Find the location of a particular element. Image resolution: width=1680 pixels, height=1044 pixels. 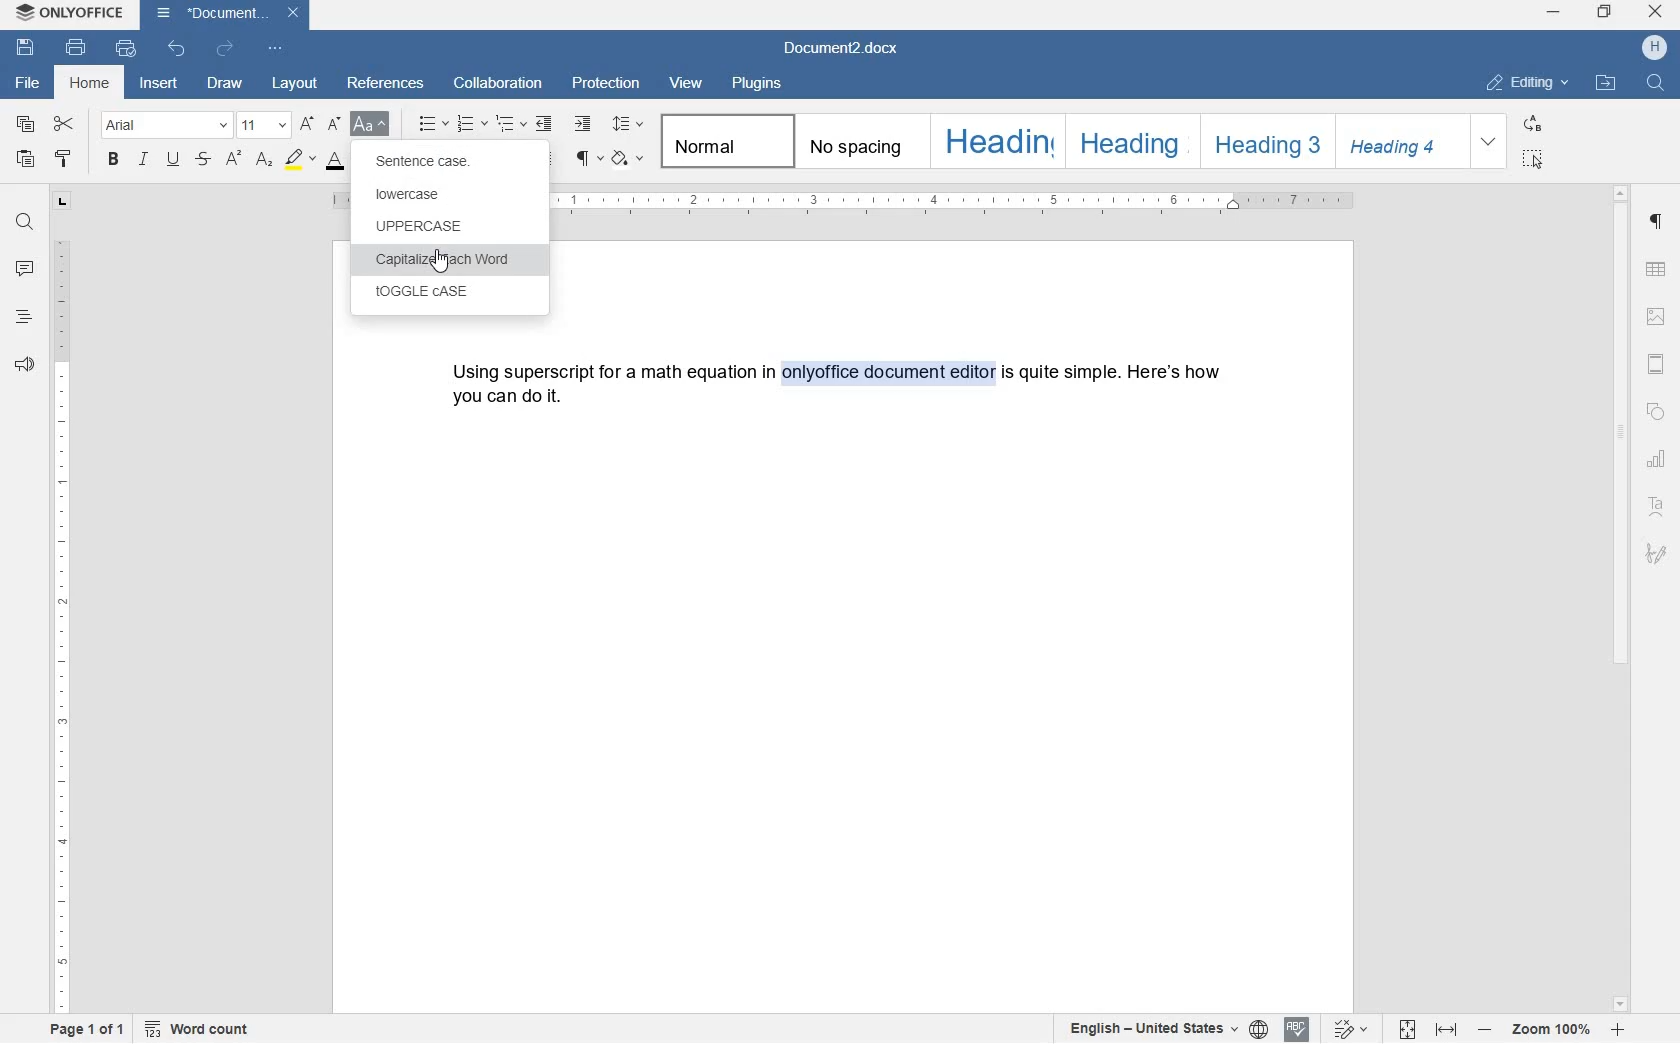

copy style is located at coordinates (63, 160).